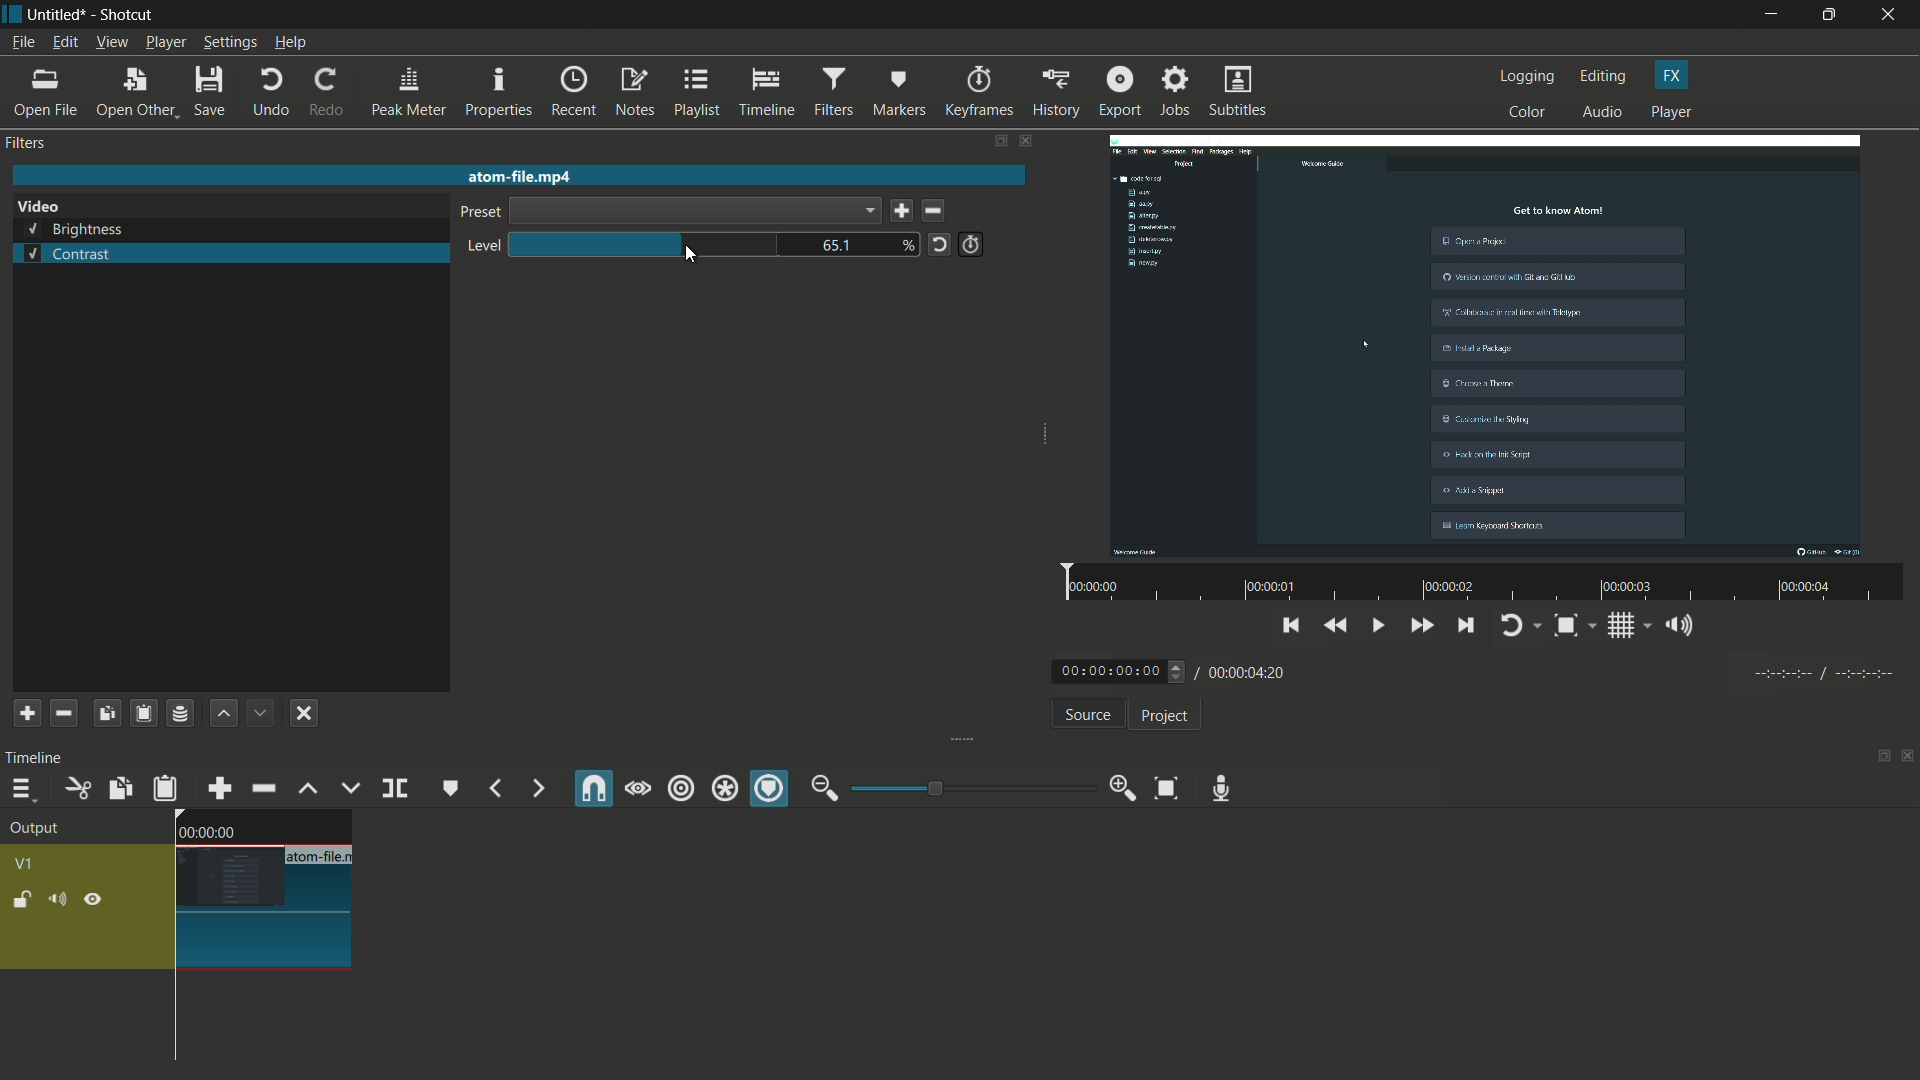 Image resolution: width=1920 pixels, height=1080 pixels. Describe the element at coordinates (1821, 670) in the screenshot. I see `timecodes` at that location.